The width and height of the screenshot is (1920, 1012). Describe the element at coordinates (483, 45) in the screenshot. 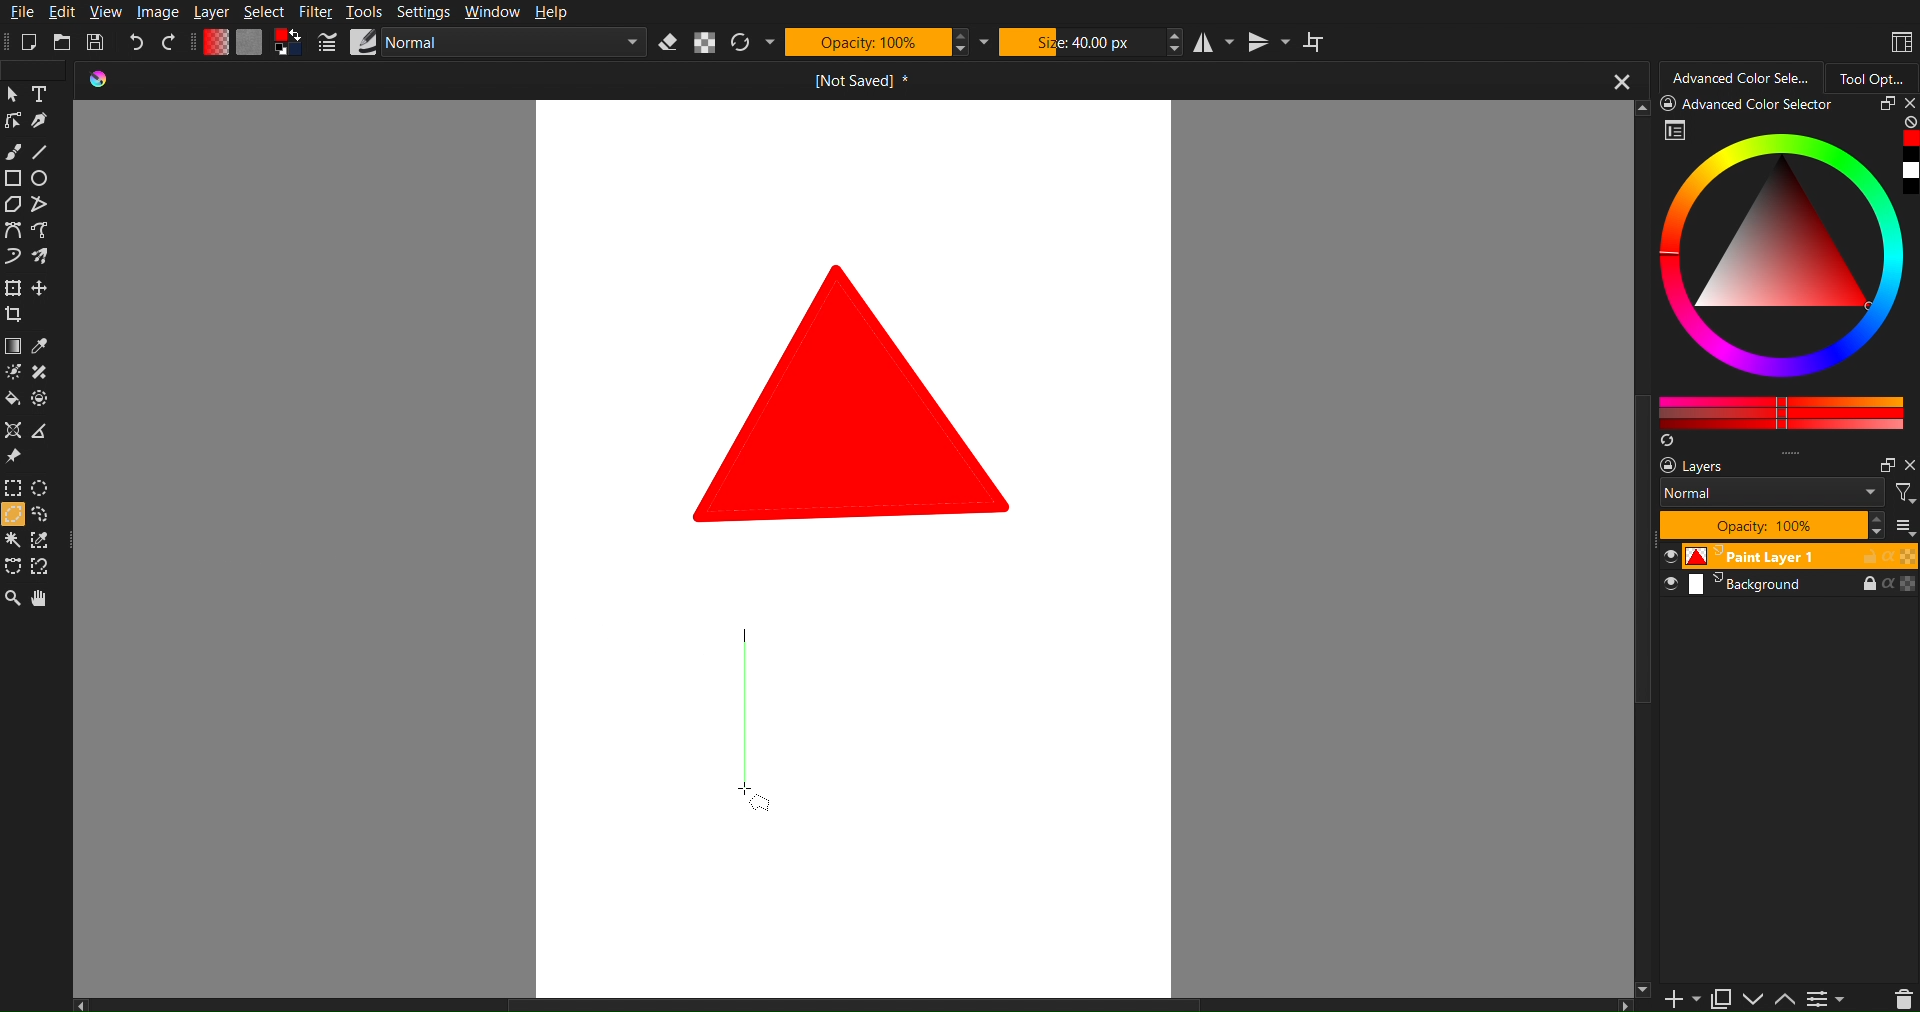

I see `Brush Settings` at that location.